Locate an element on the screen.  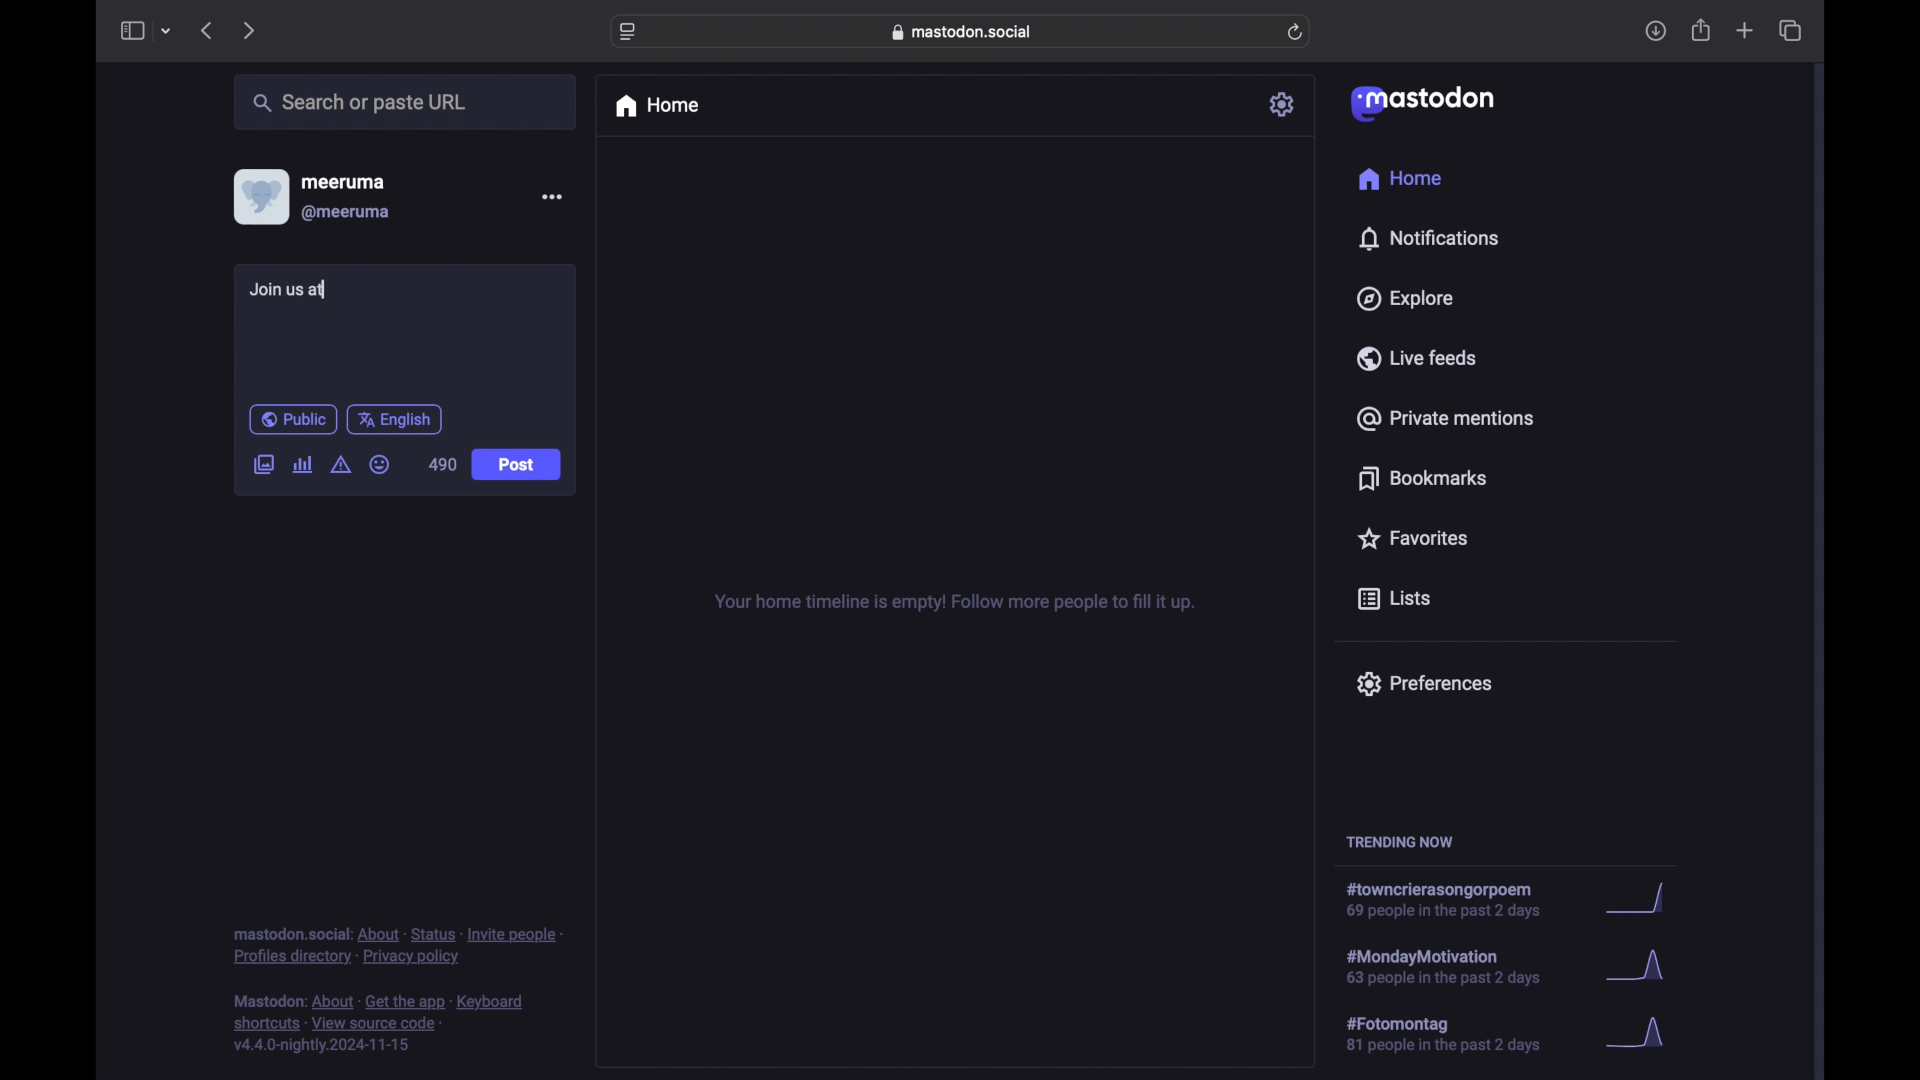
live feeds is located at coordinates (1418, 358).